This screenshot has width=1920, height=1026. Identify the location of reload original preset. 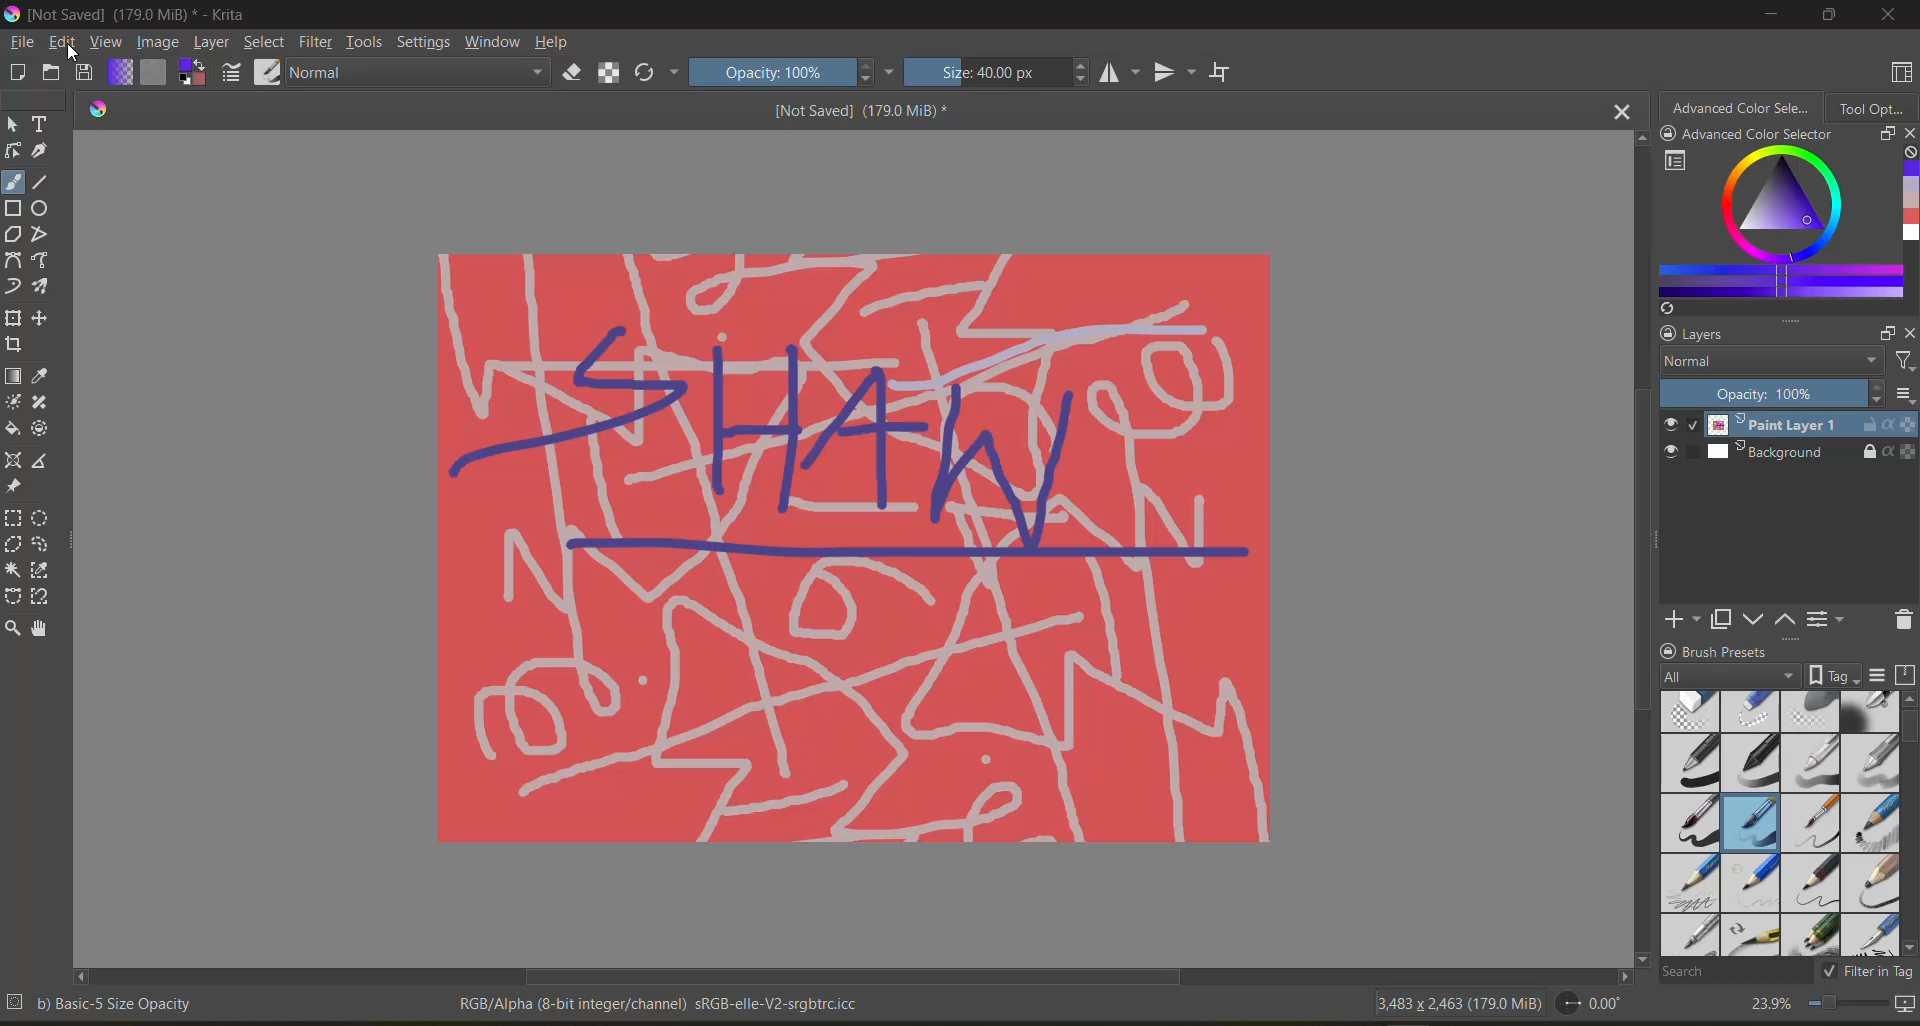
(657, 76).